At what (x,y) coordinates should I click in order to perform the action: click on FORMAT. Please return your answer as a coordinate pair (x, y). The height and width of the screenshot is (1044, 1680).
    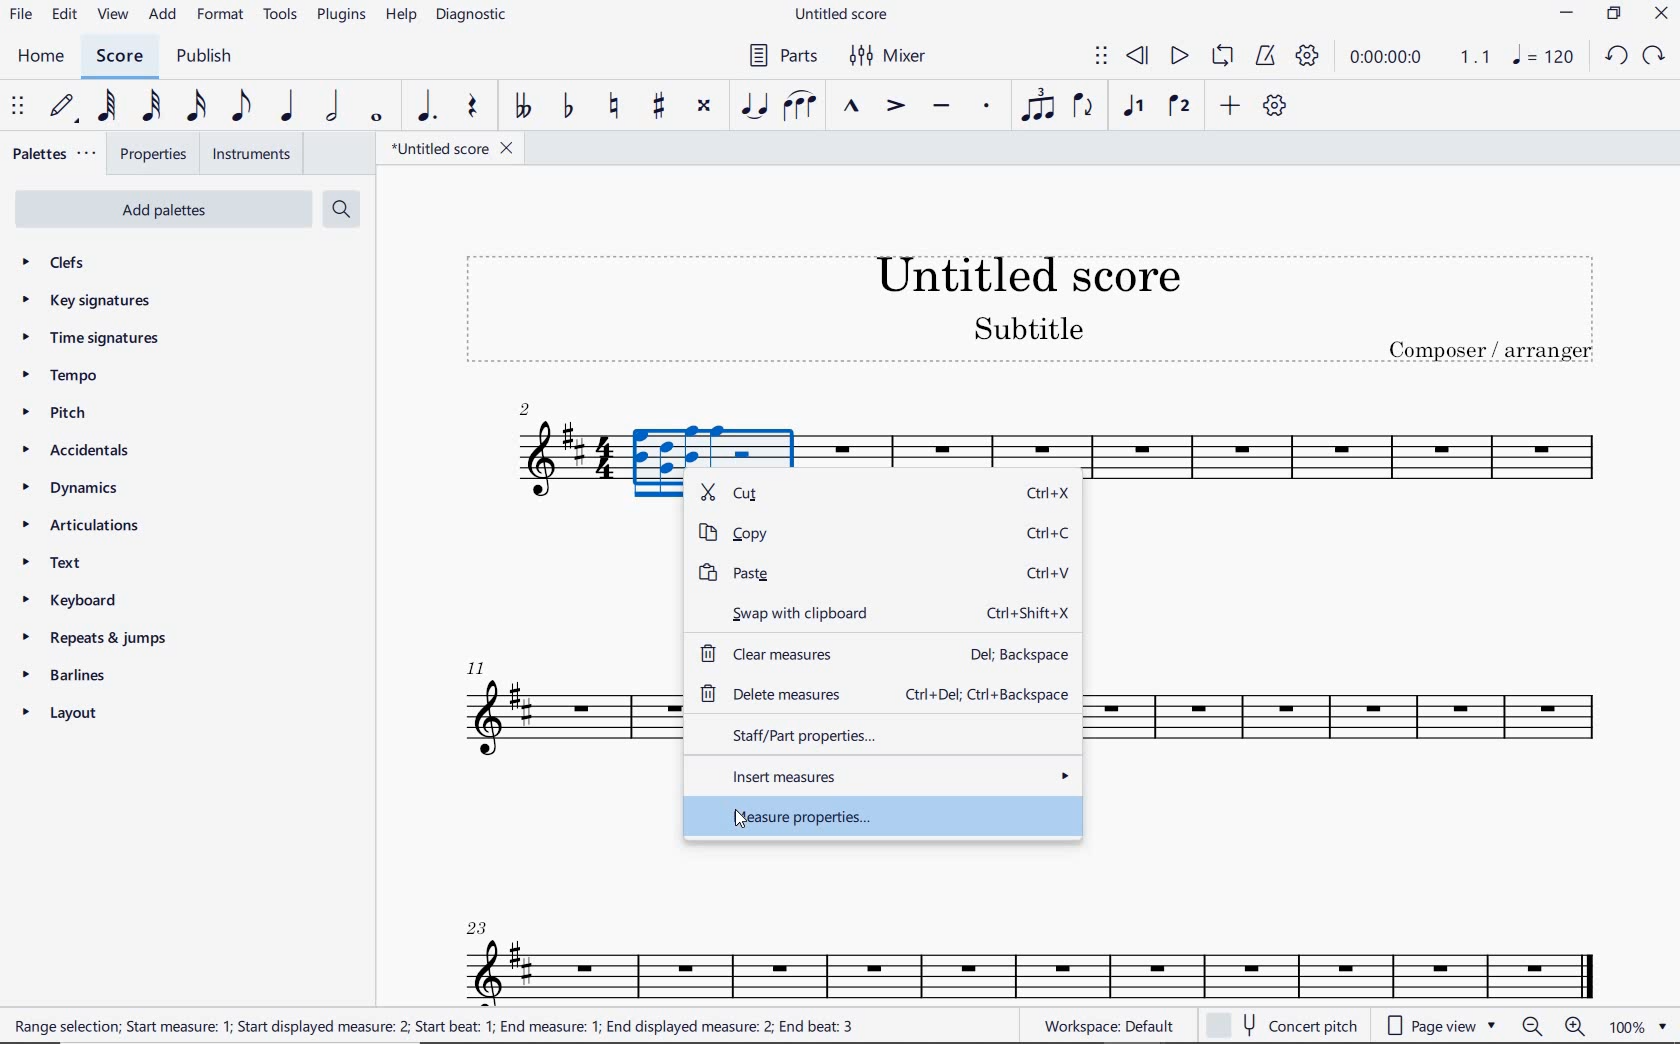
    Looking at the image, I should click on (223, 16).